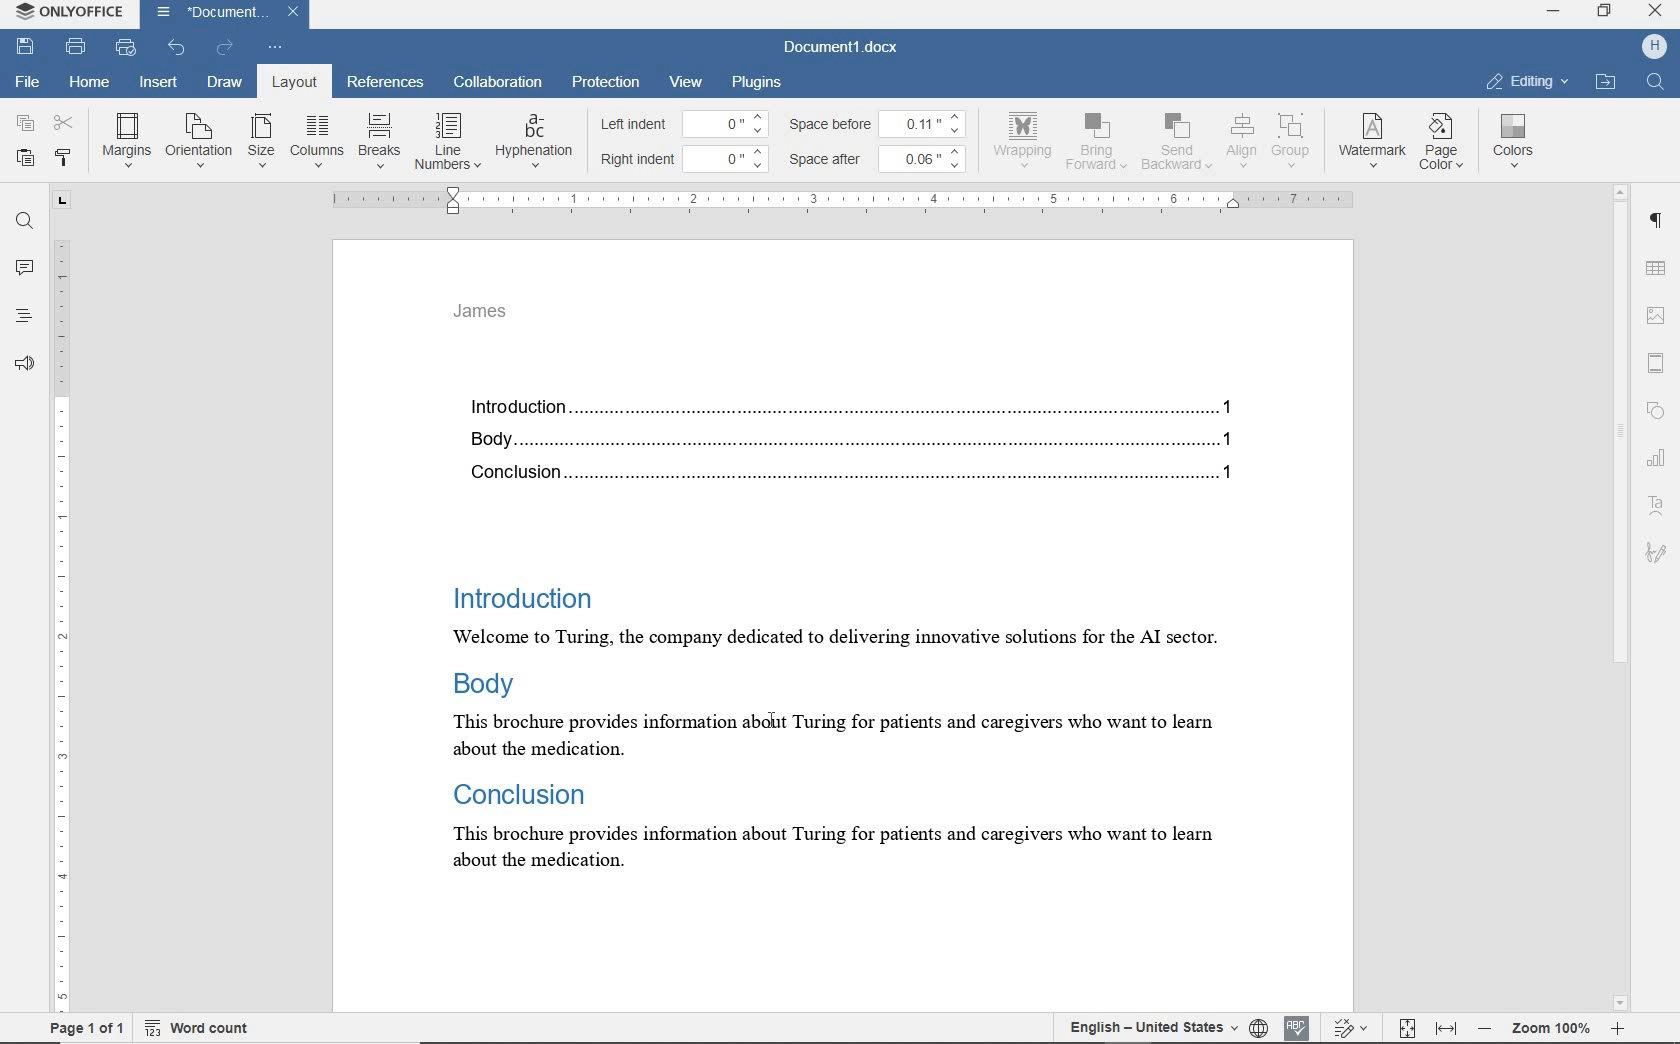 The width and height of the screenshot is (1680, 1044). What do you see at coordinates (730, 156) in the screenshot?
I see `0` at bounding box center [730, 156].